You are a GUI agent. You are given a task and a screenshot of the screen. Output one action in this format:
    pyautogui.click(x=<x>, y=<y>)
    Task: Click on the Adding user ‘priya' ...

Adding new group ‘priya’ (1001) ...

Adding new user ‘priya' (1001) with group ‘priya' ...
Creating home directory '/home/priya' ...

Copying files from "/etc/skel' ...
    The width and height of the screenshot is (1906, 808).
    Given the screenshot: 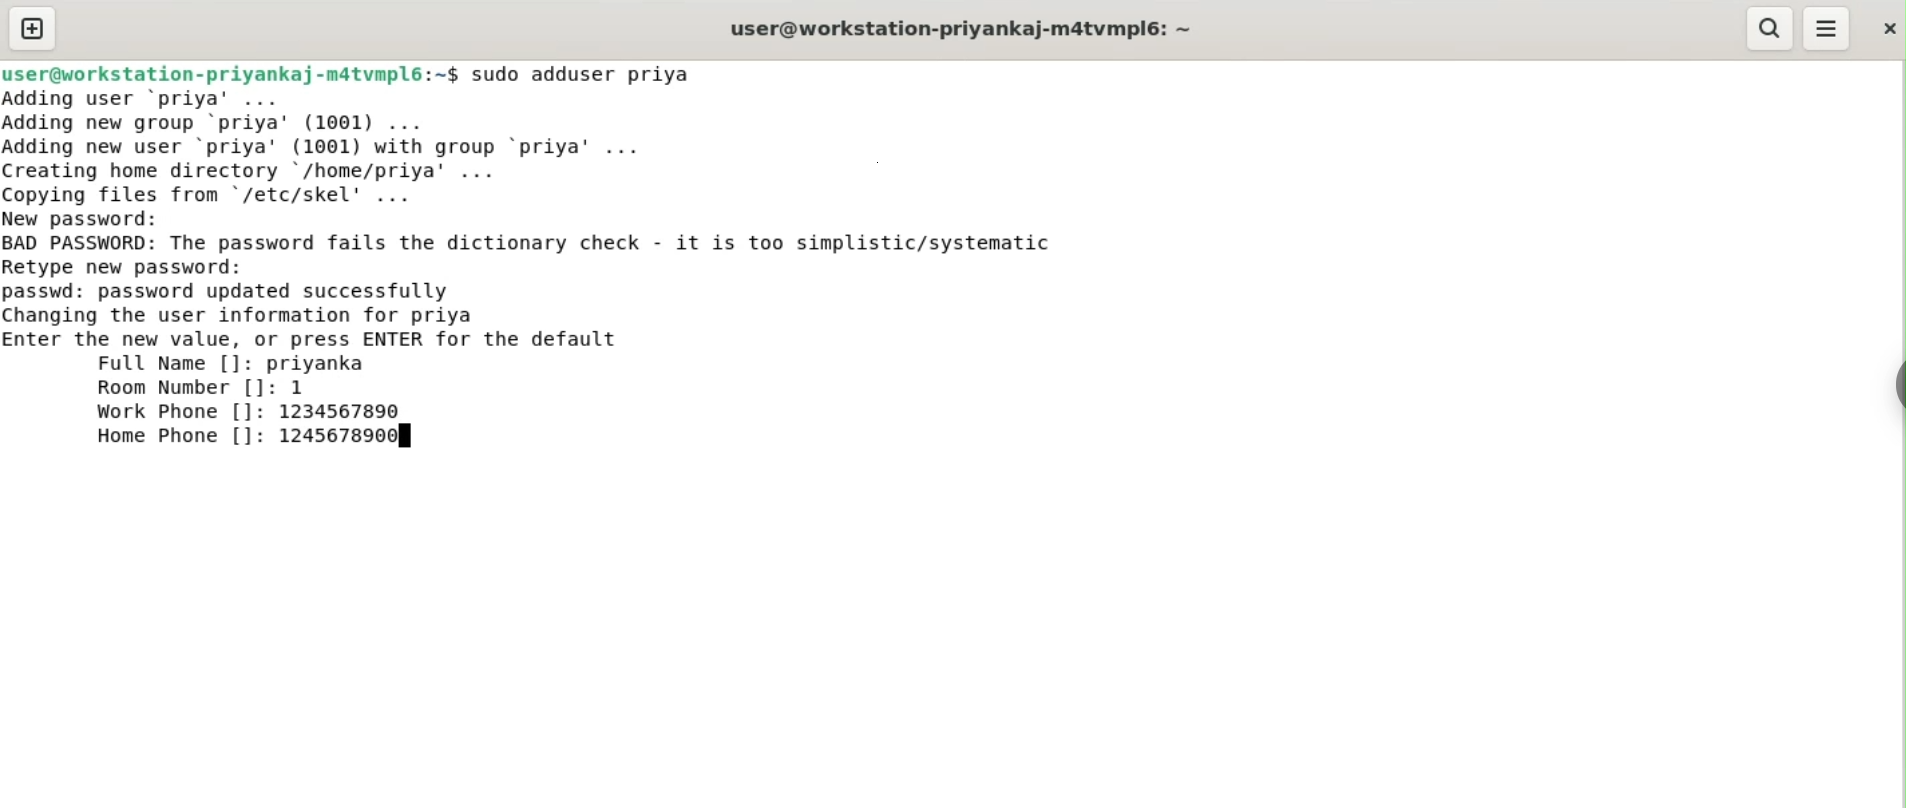 What is the action you would take?
    pyautogui.click(x=333, y=147)
    